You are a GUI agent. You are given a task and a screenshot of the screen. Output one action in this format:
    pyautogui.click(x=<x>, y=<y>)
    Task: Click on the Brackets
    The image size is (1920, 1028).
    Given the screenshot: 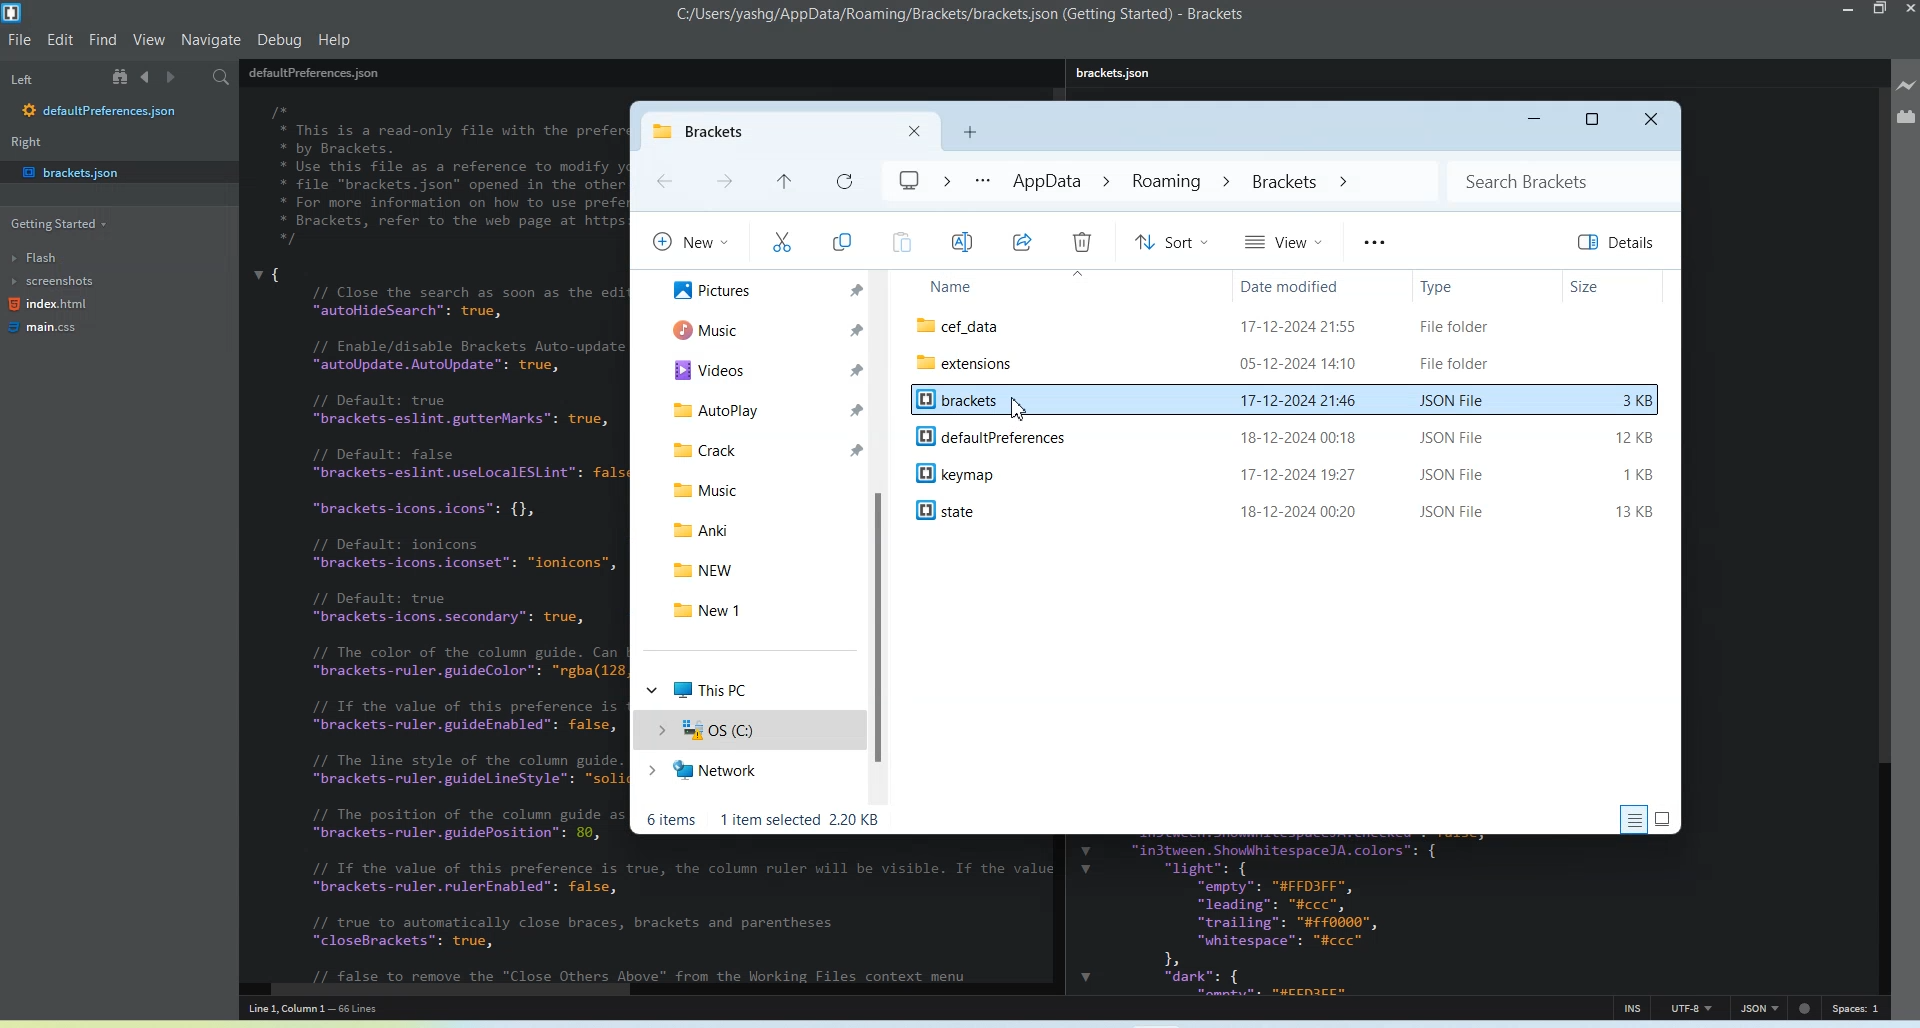 What is the action you would take?
    pyautogui.click(x=1288, y=403)
    